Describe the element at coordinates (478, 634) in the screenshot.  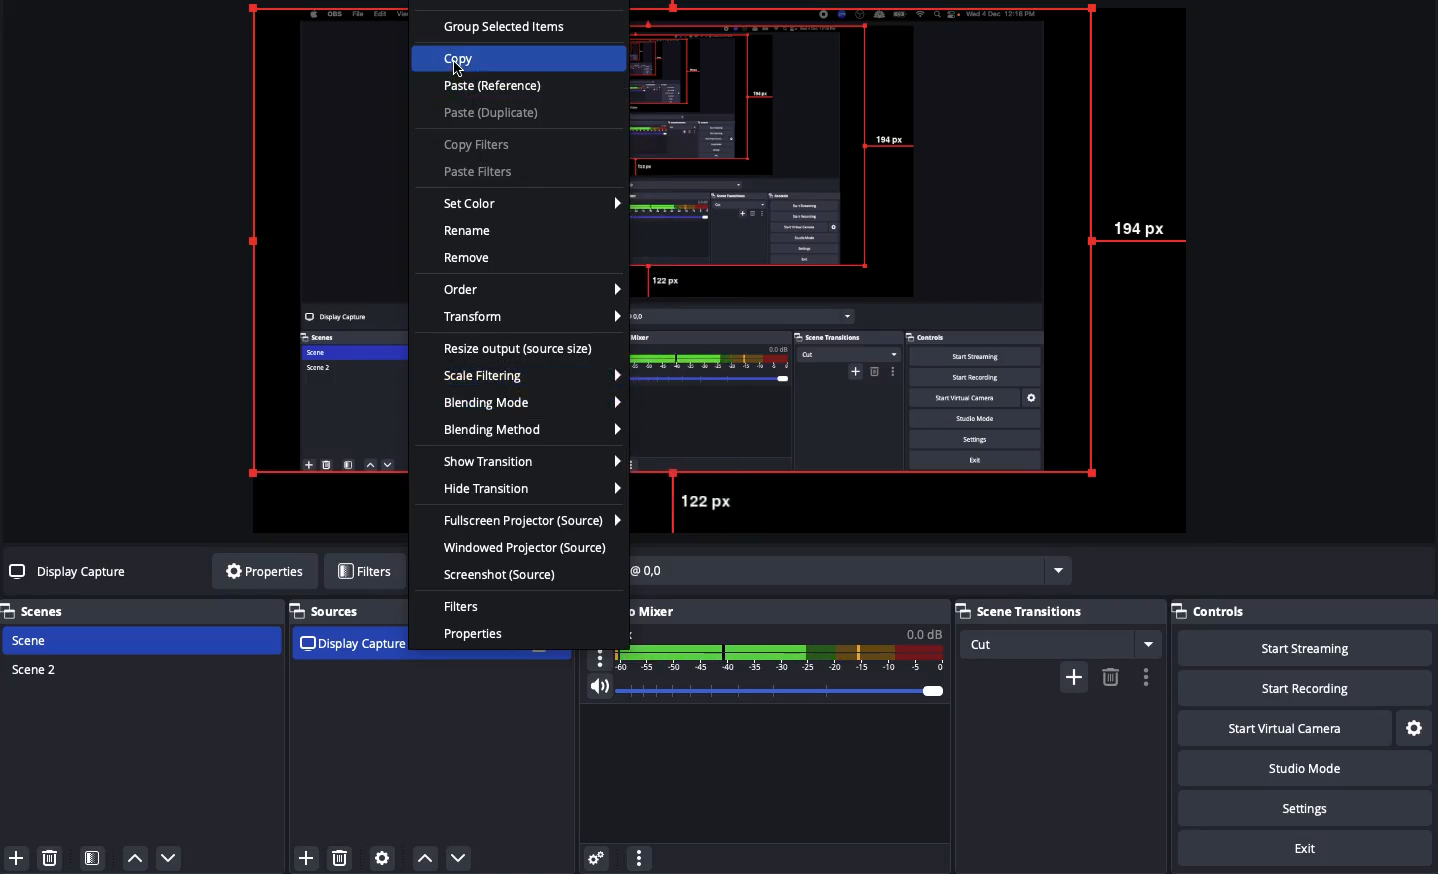
I see `Properties` at that location.